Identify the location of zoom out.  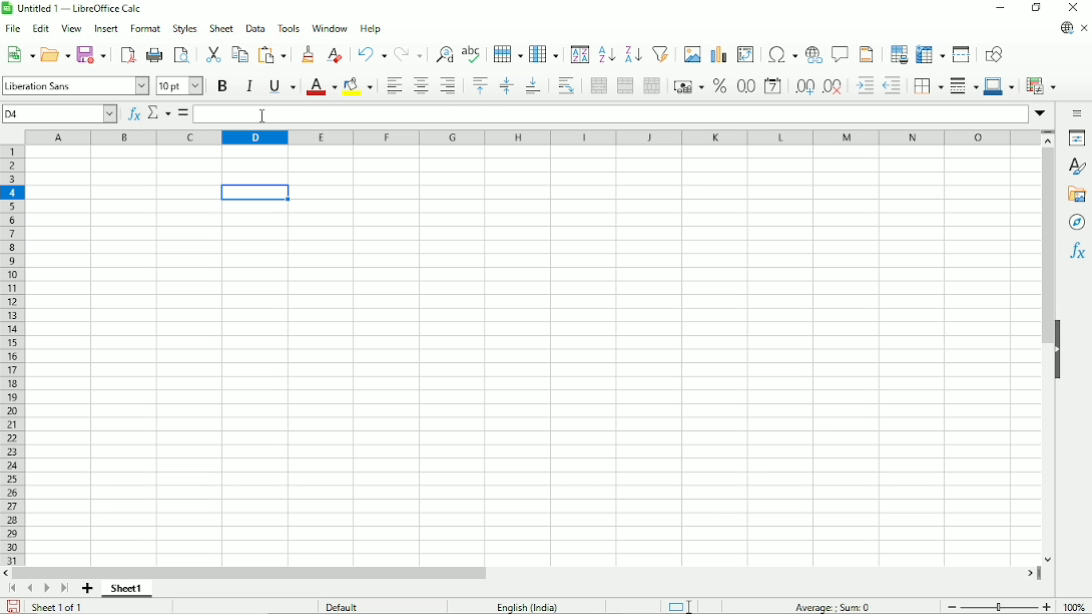
(953, 607).